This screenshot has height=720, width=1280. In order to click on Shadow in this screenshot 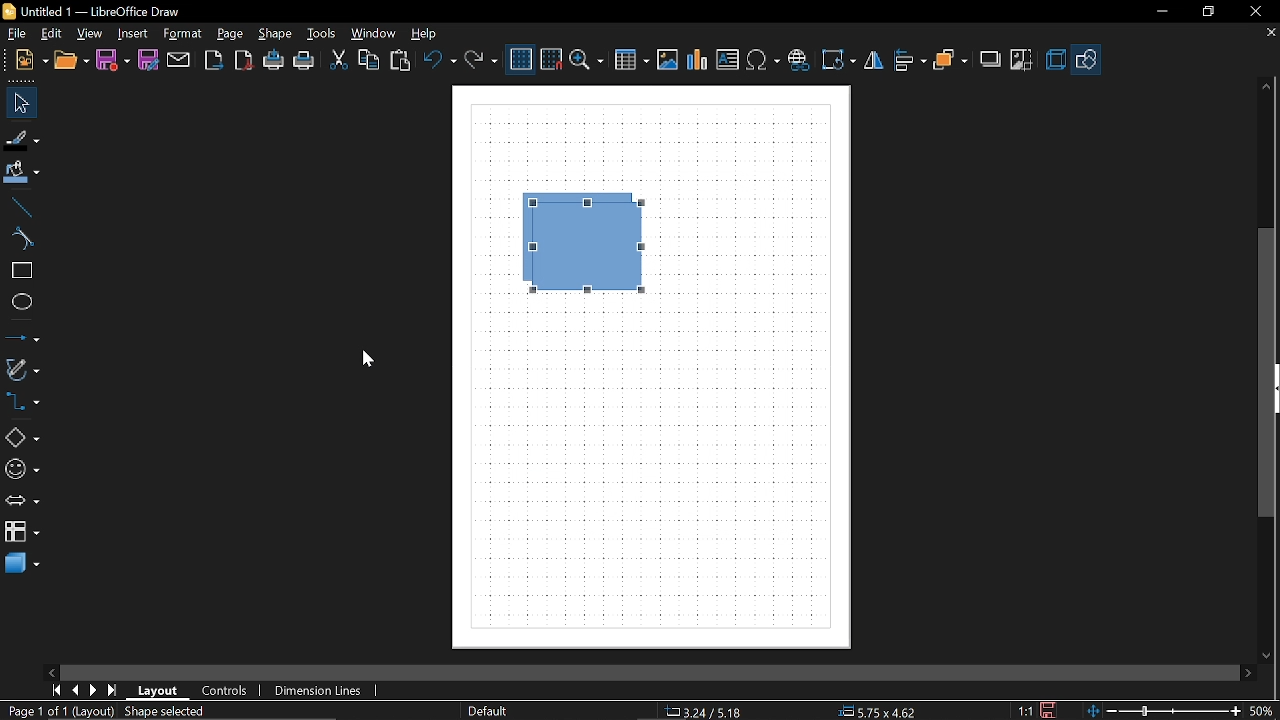, I will do `click(992, 59)`.